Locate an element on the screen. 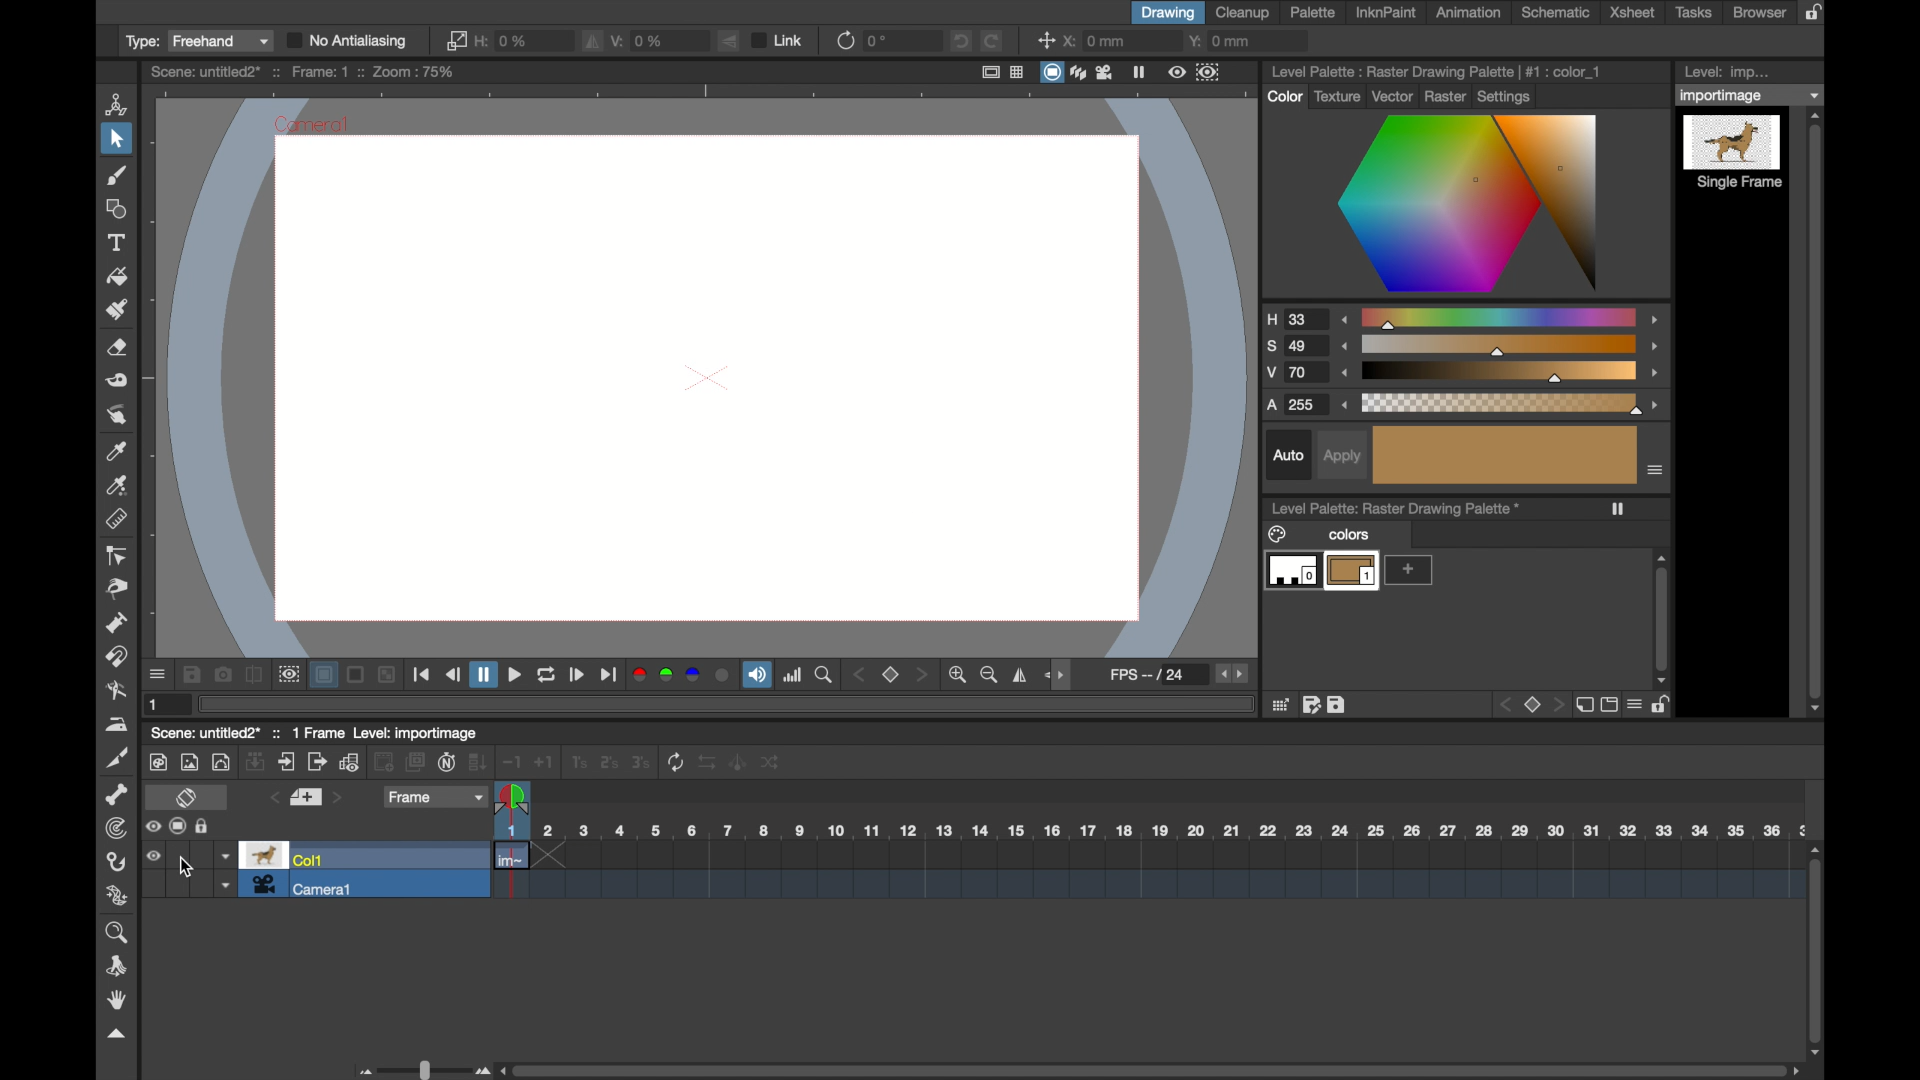 The image size is (1920, 1080). cursor is located at coordinates (186, 867).